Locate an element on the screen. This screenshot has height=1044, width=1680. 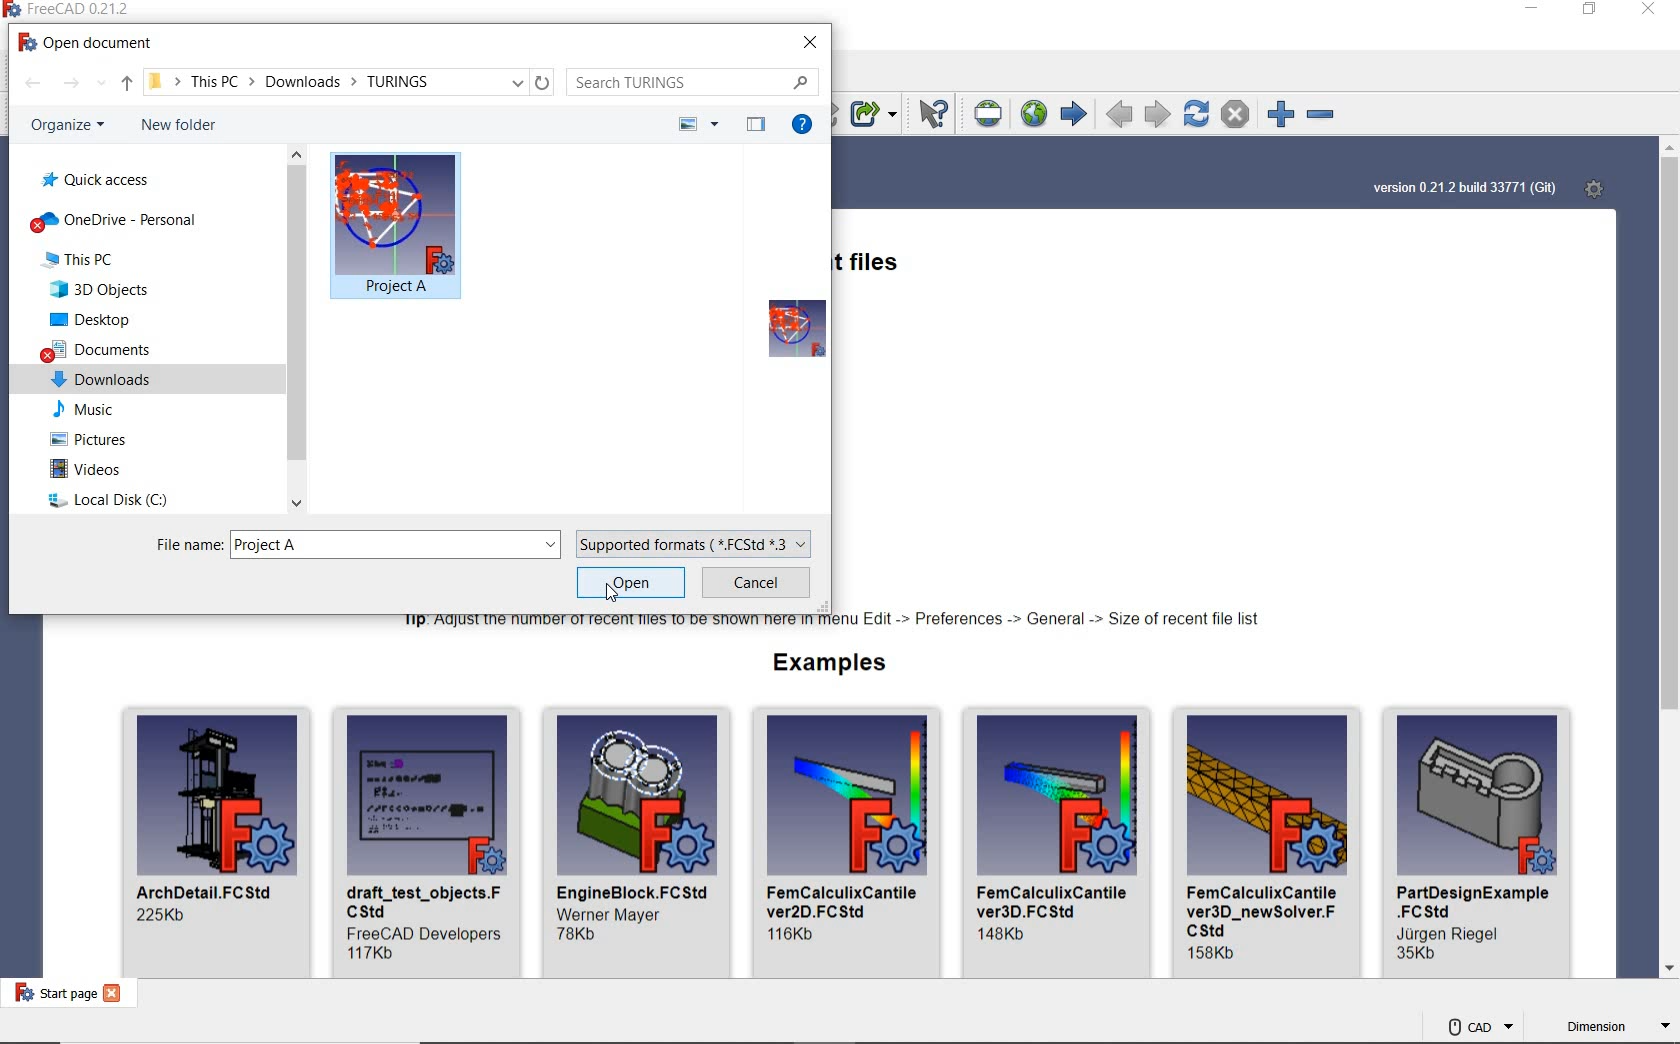
name is located at coordinates (1057, 901).